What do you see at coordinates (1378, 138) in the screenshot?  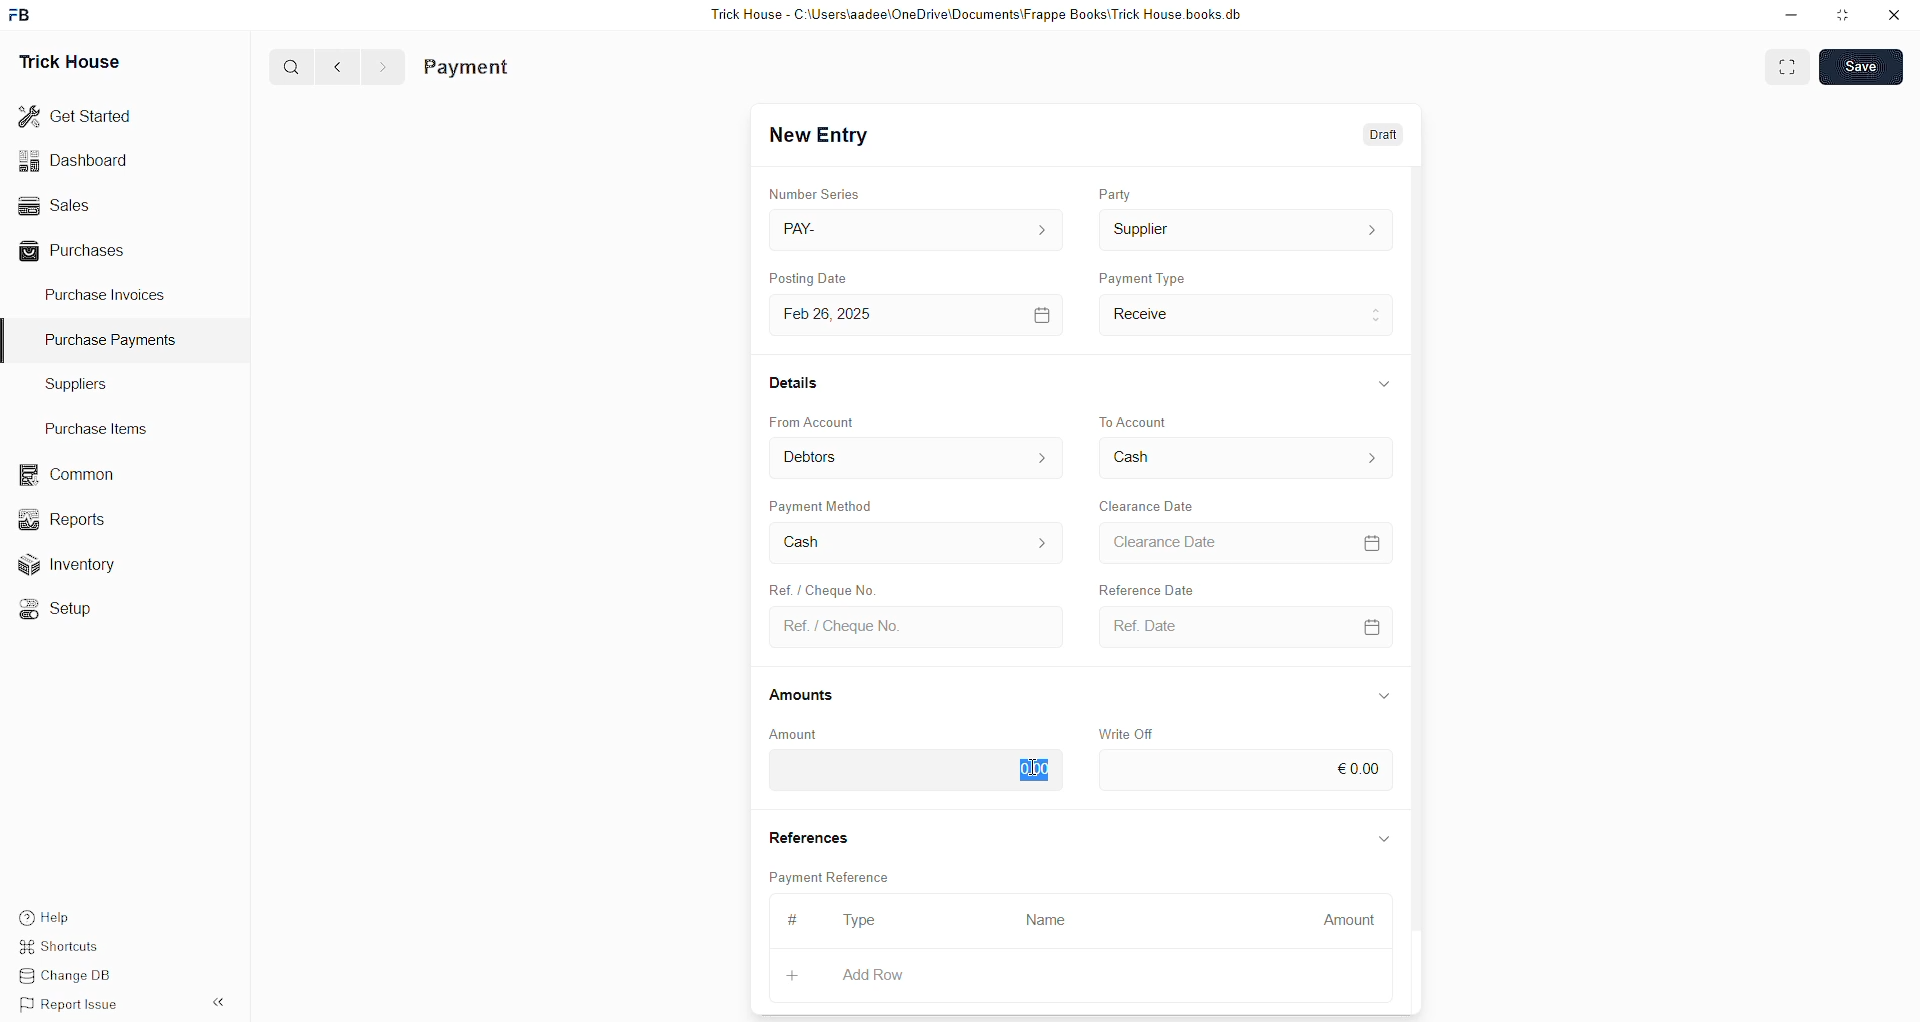 I see `Draft` at bounding box center [1378, 138].